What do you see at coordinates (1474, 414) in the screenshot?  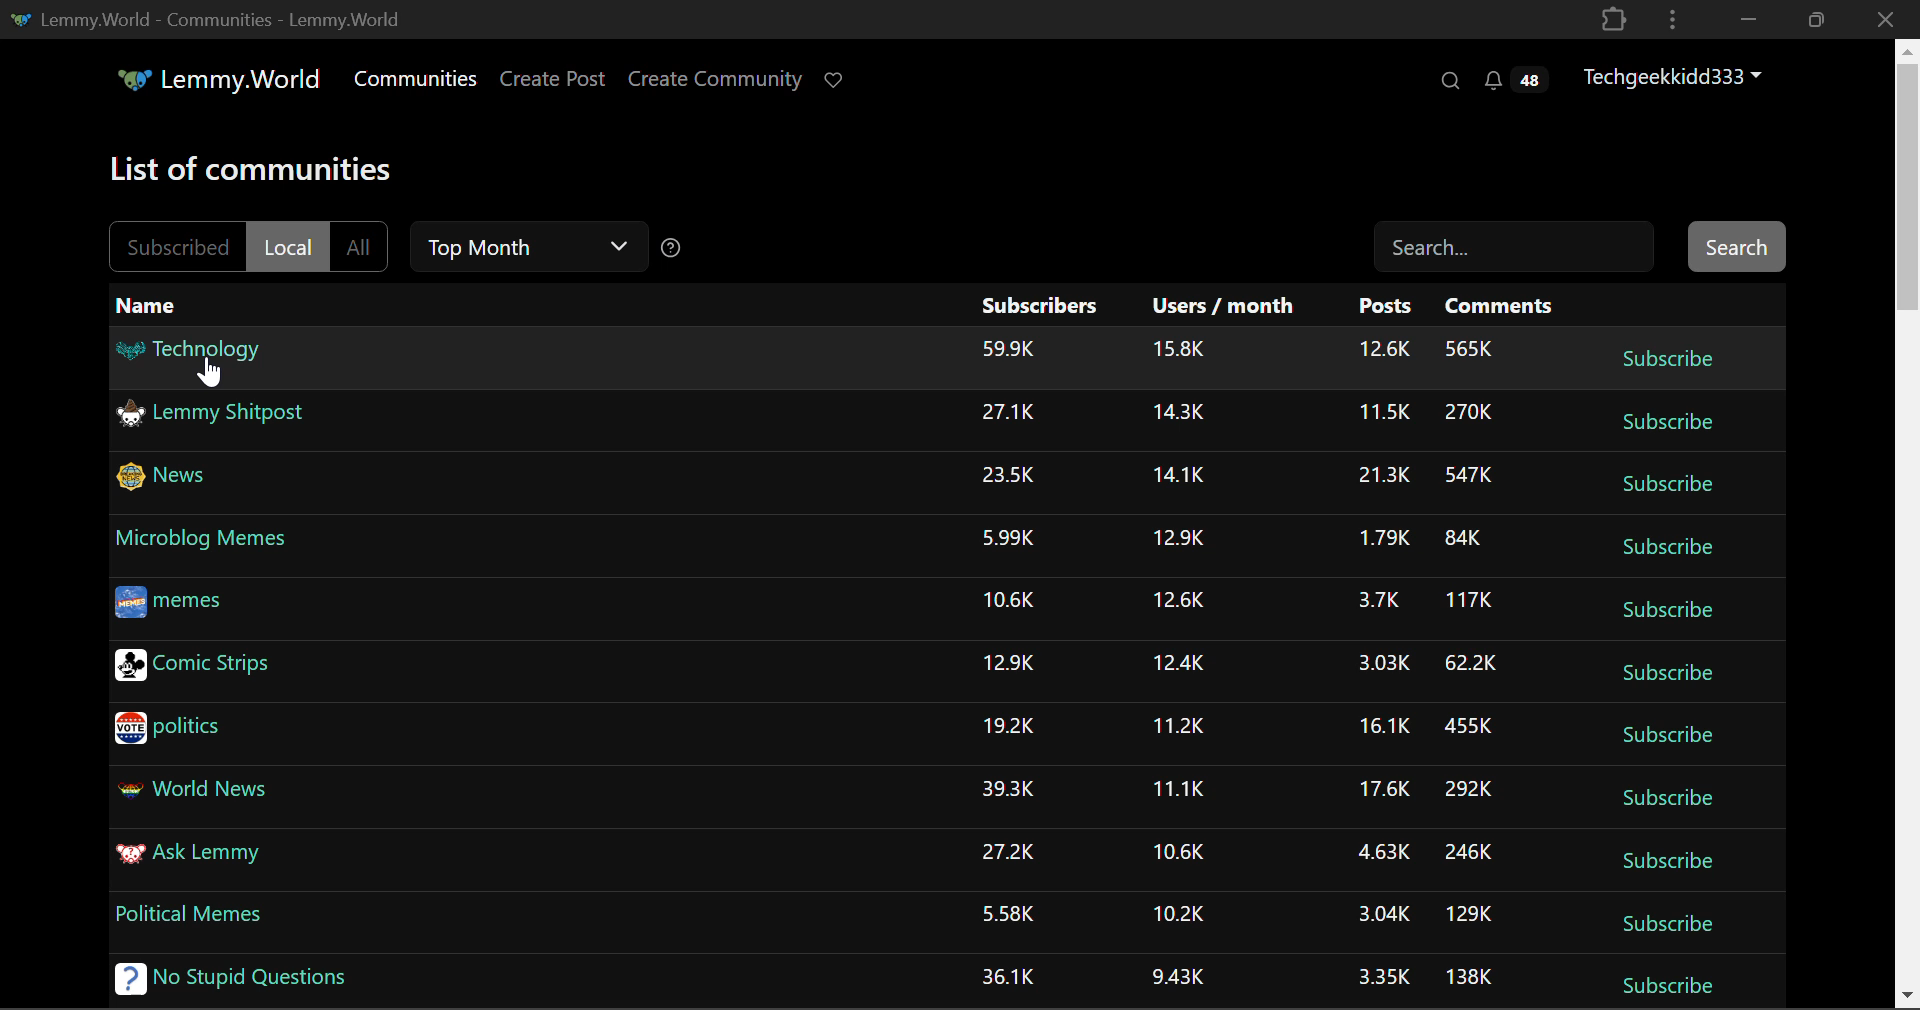 I see `Amount ` at bounding box center [1474, 414].